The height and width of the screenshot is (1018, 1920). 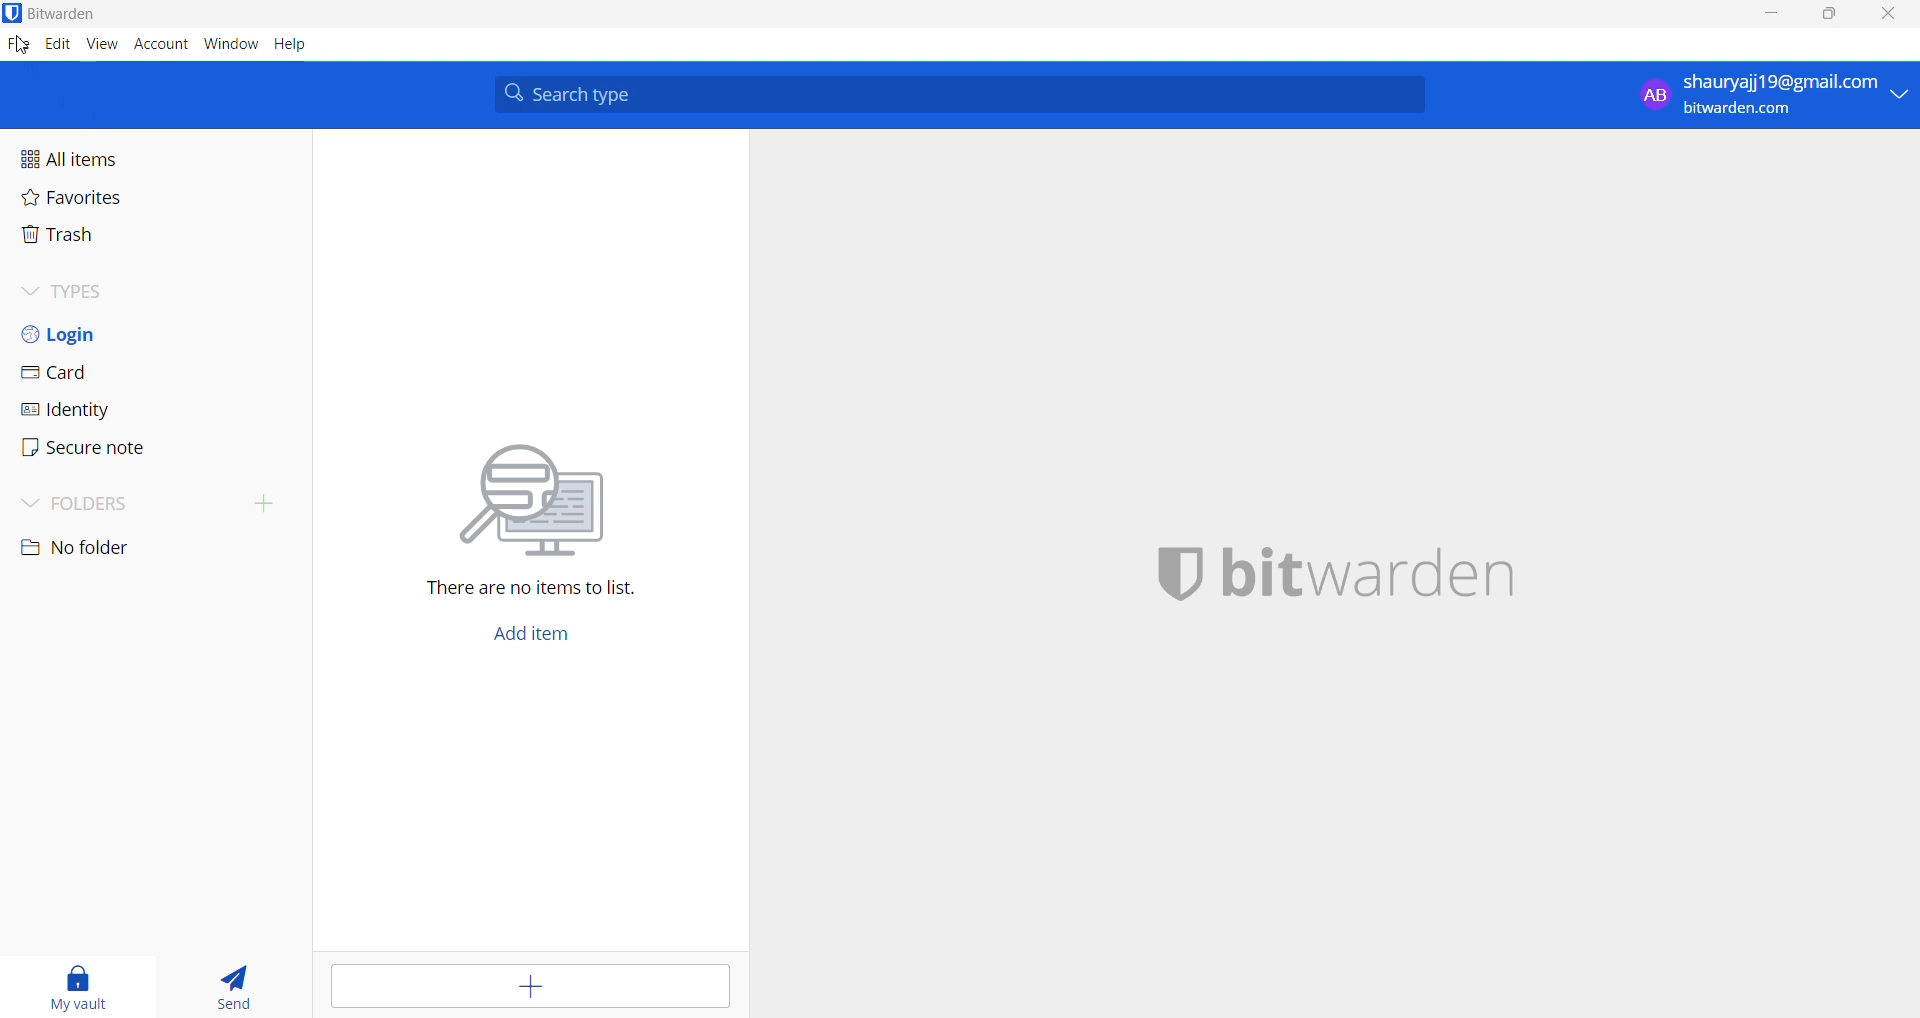 What do you see at coordinates (157, 503) in the screenshot?
I see `folders` at bounding box center [157, 503].